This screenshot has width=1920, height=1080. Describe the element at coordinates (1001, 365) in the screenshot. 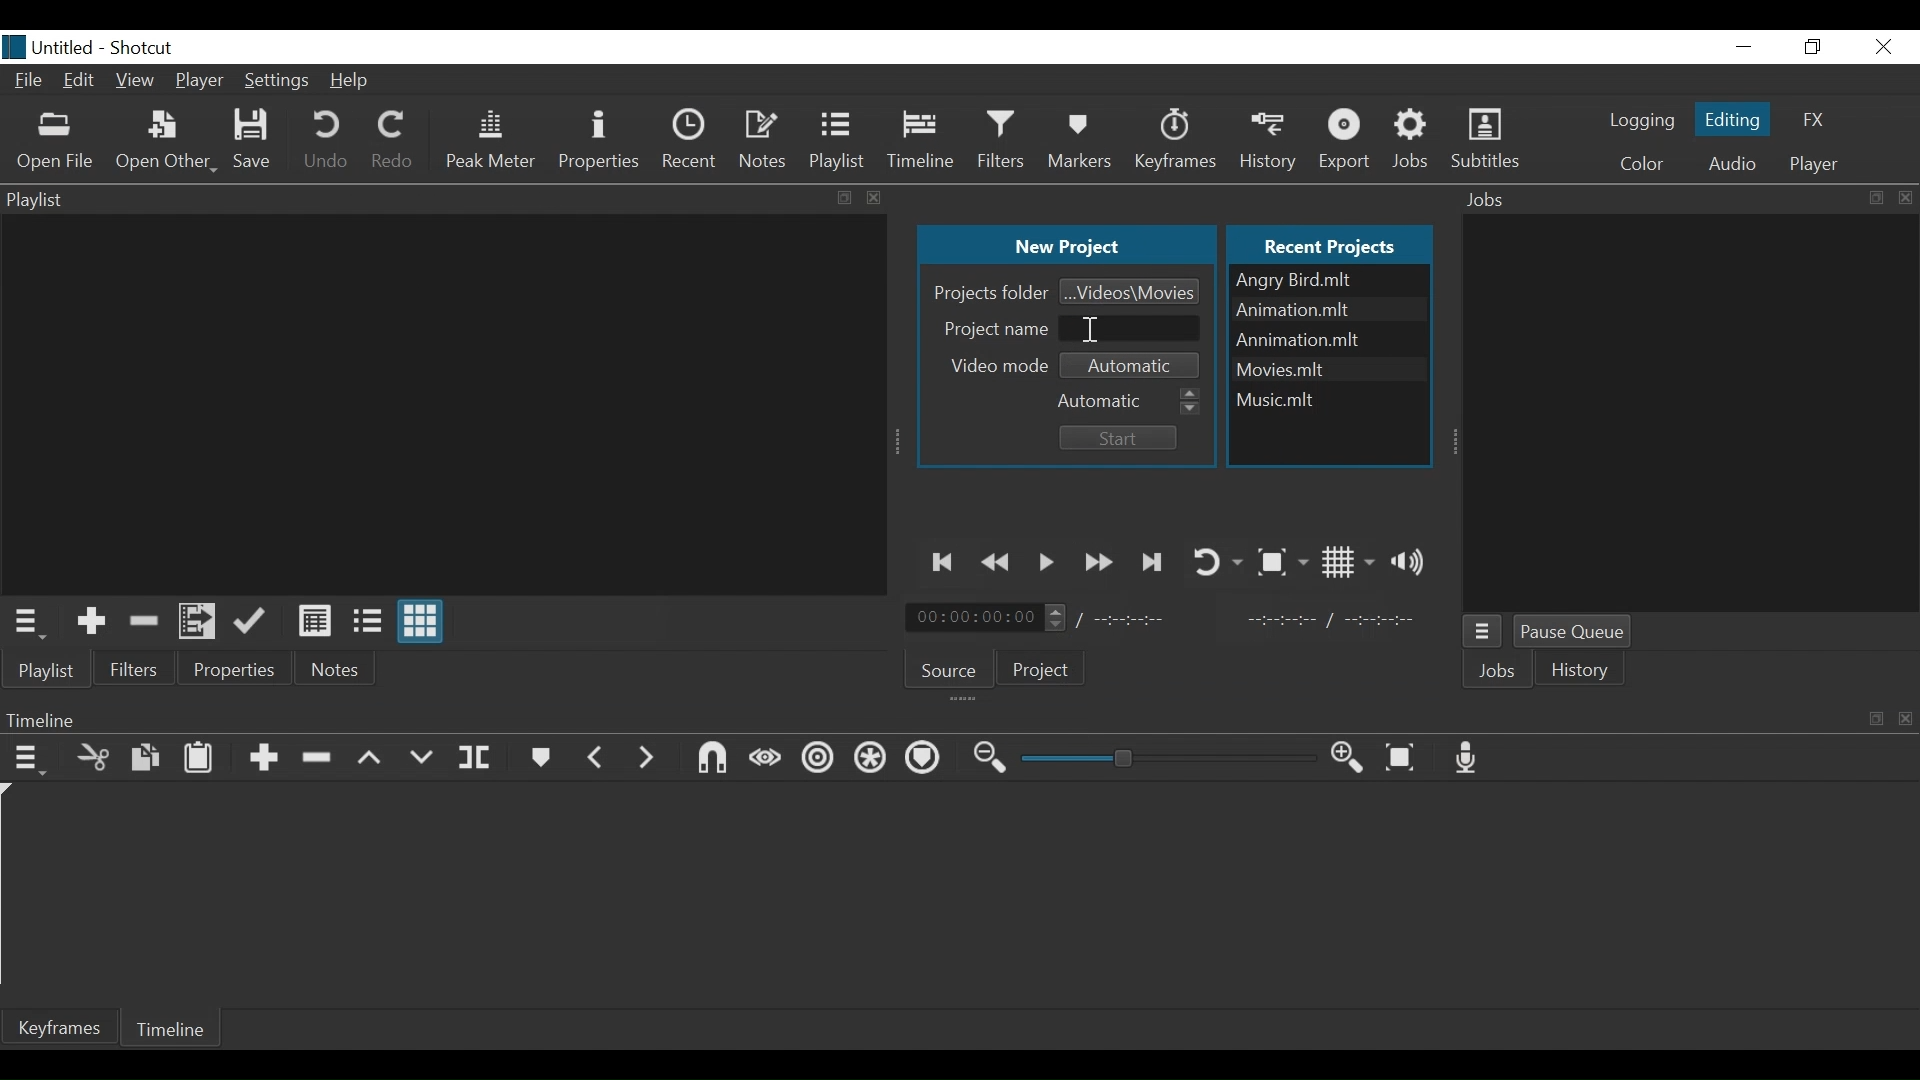

I see `Video mode` at that location.